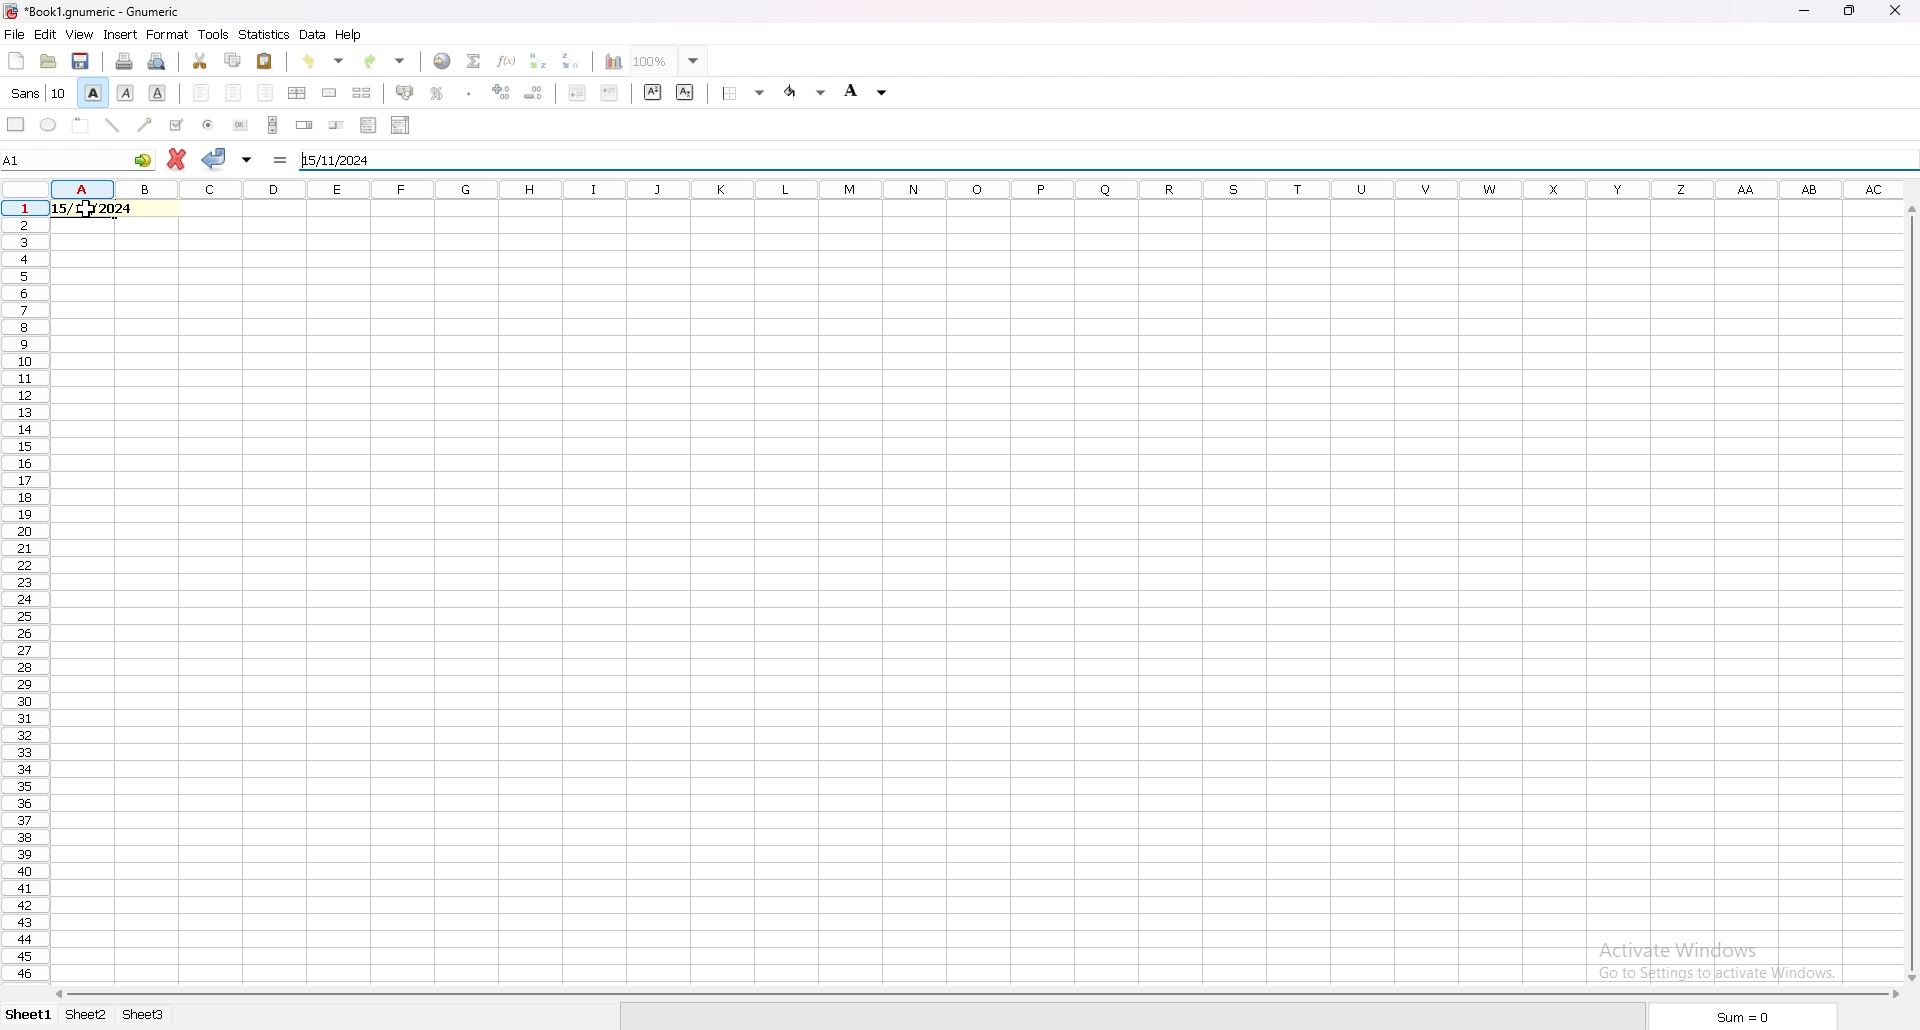  Describe the element at coordinates (169, 34) in the screenshot. I see `format` at that location.